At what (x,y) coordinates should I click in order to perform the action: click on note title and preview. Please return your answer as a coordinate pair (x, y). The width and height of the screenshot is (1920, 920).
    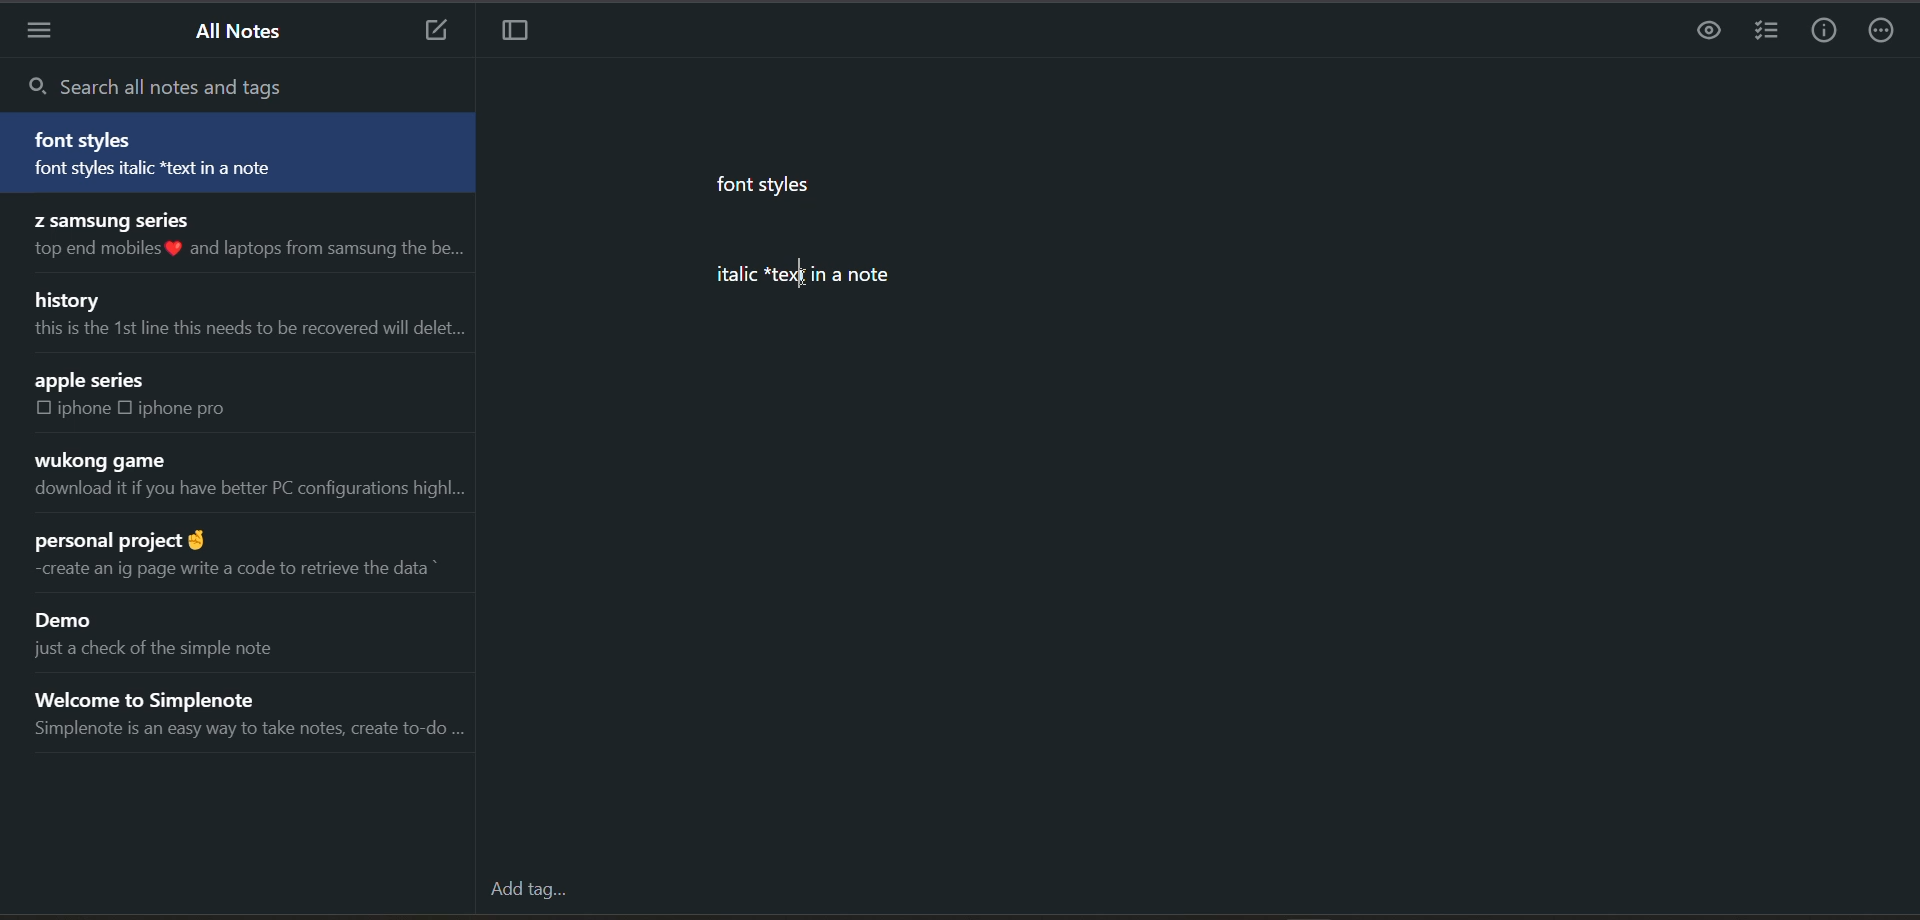
    Looking at the image, I should click on (249, 317).